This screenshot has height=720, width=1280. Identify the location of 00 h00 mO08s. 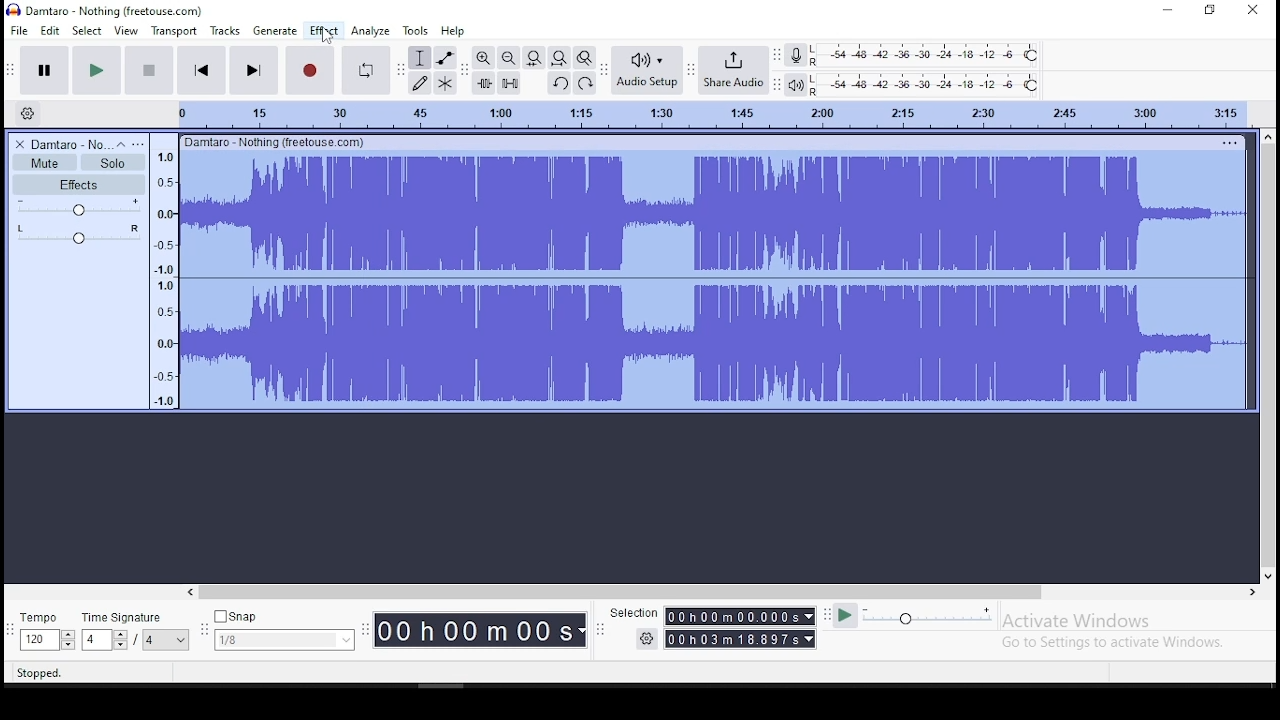
(473, 631).